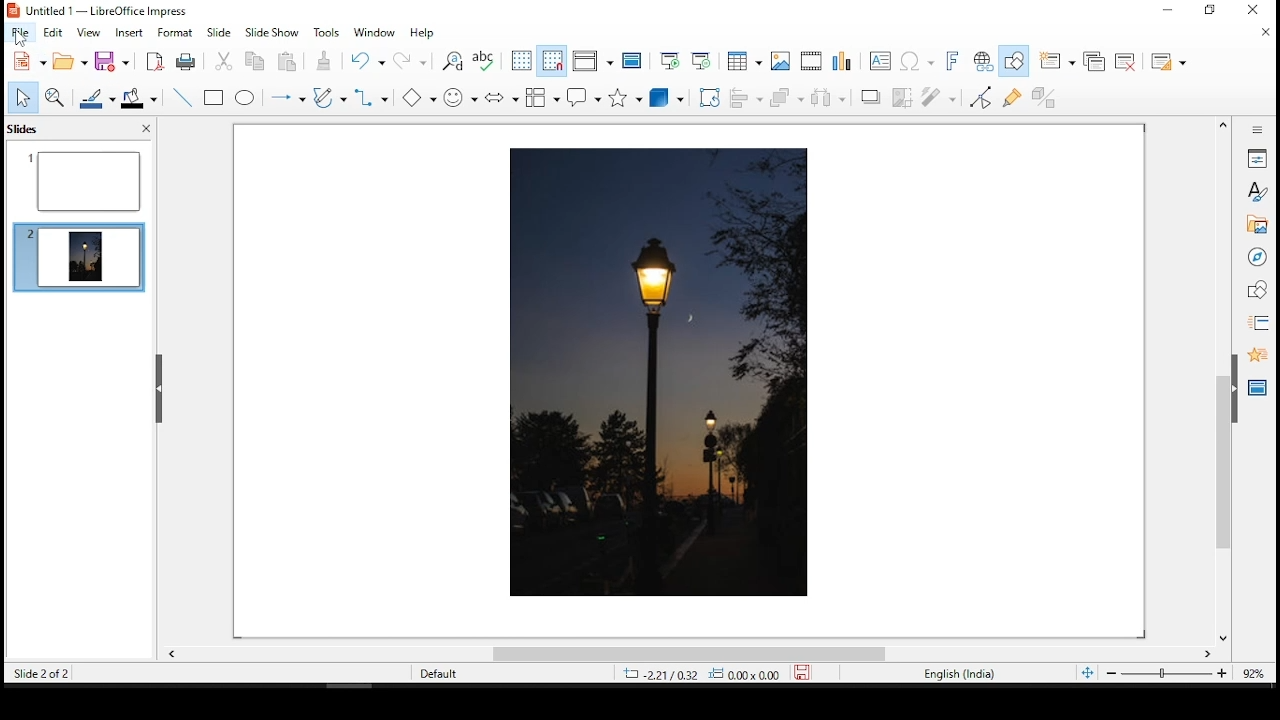 The image size is (1280, 720). I want to click on lines and arrows, so click(287, 98).